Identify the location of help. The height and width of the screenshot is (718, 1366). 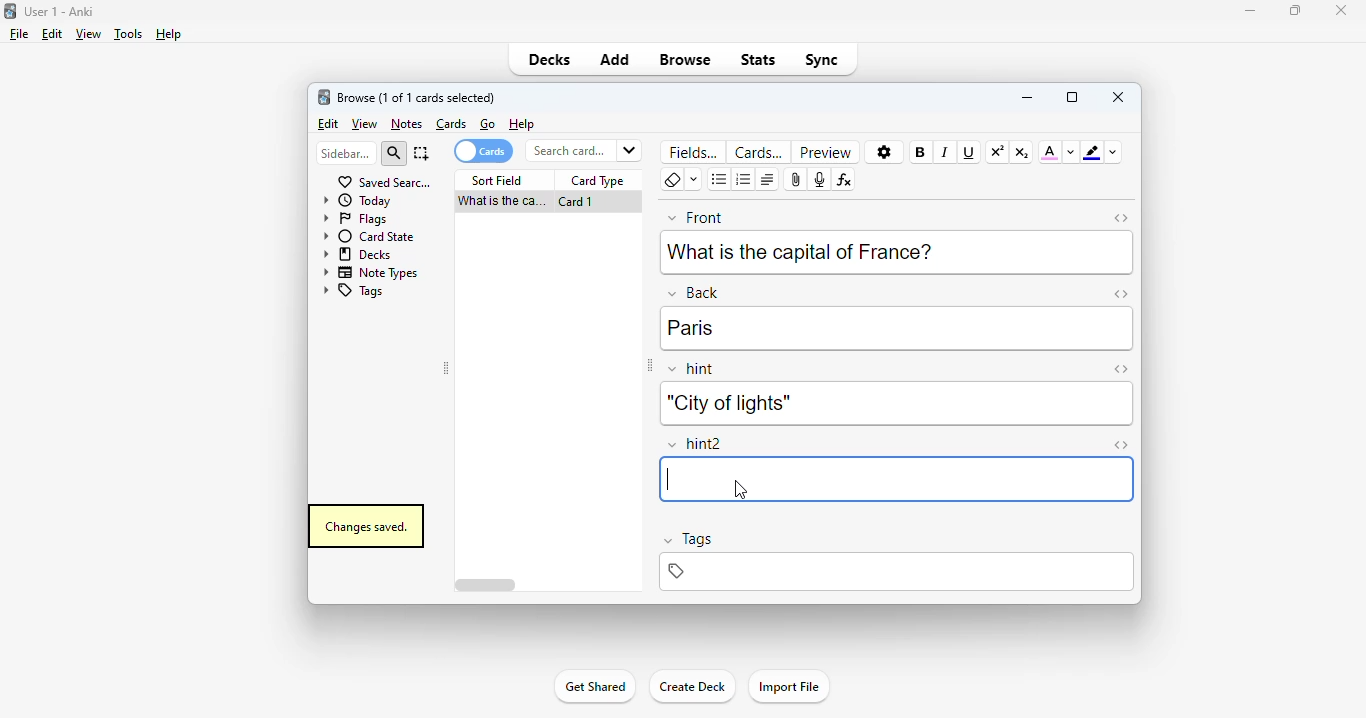
(522, 124).